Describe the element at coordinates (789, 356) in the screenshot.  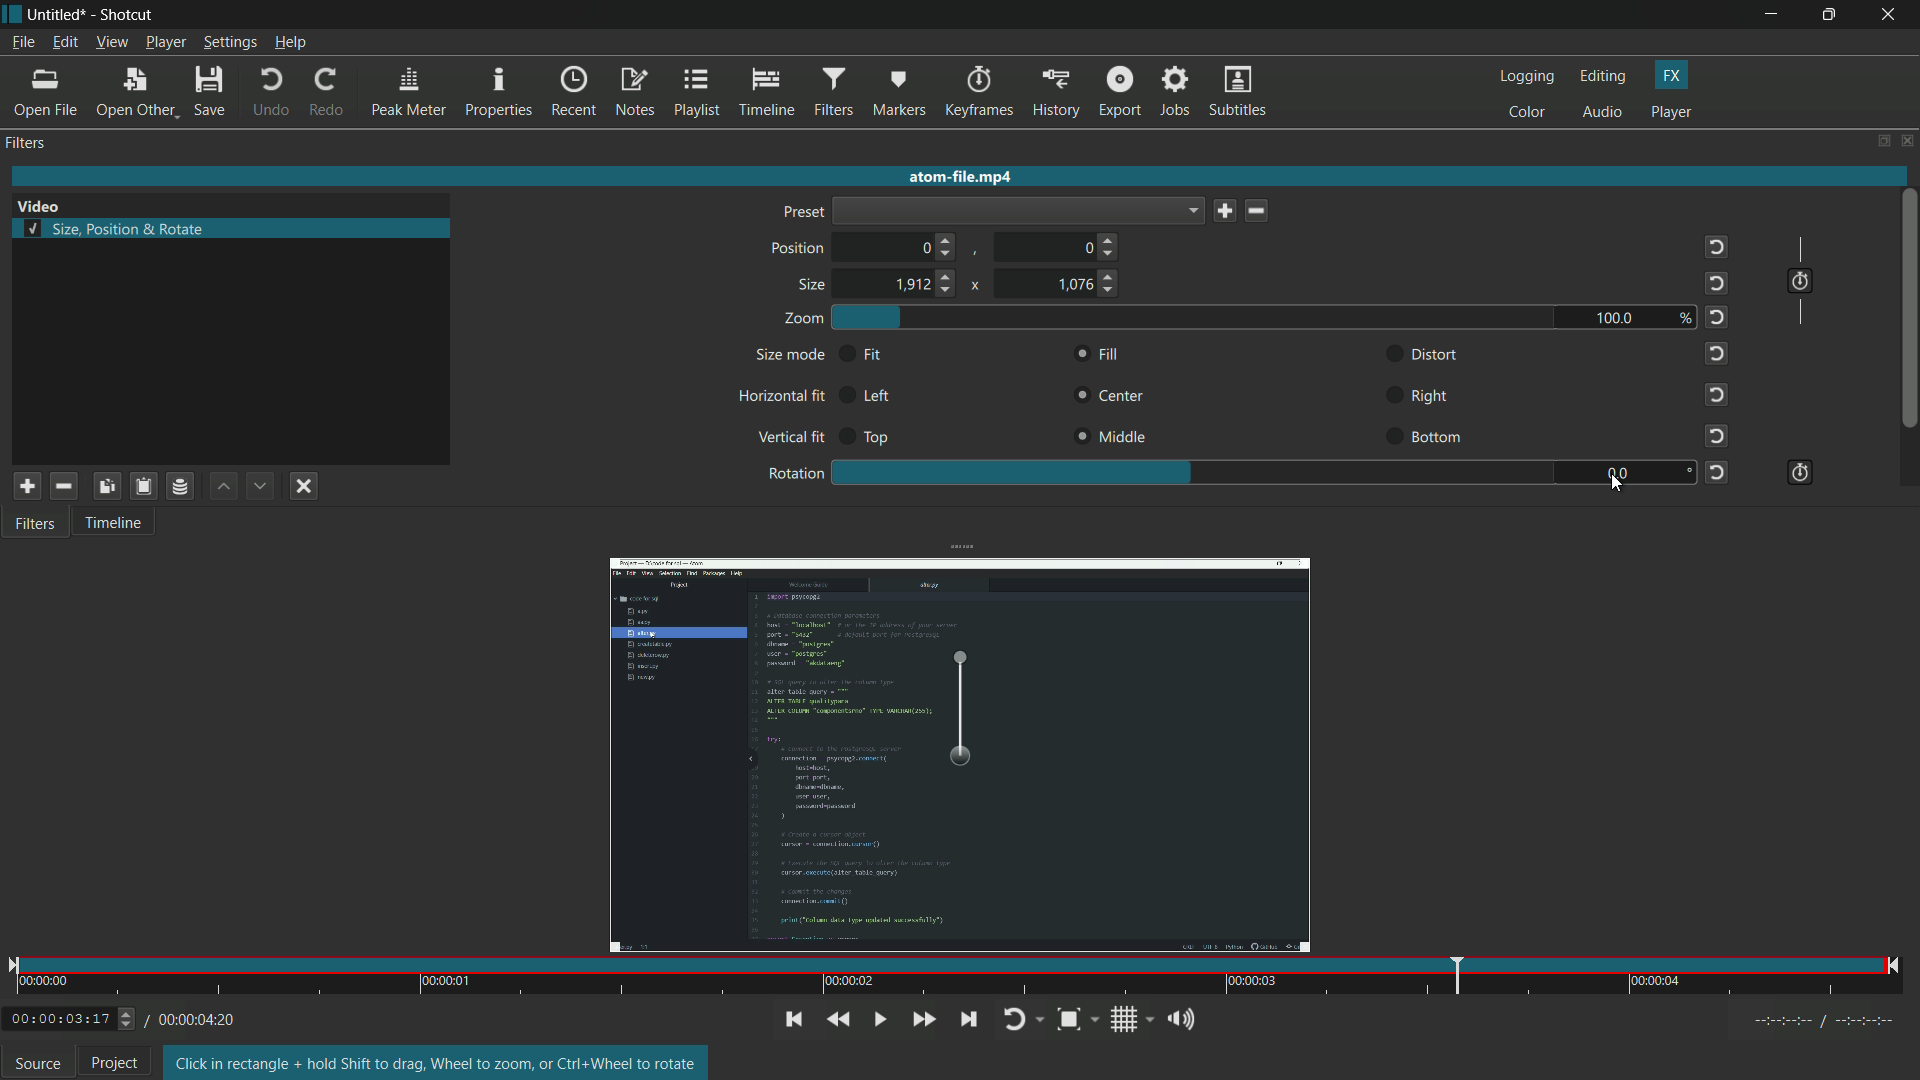
I see `size mode` at that location.